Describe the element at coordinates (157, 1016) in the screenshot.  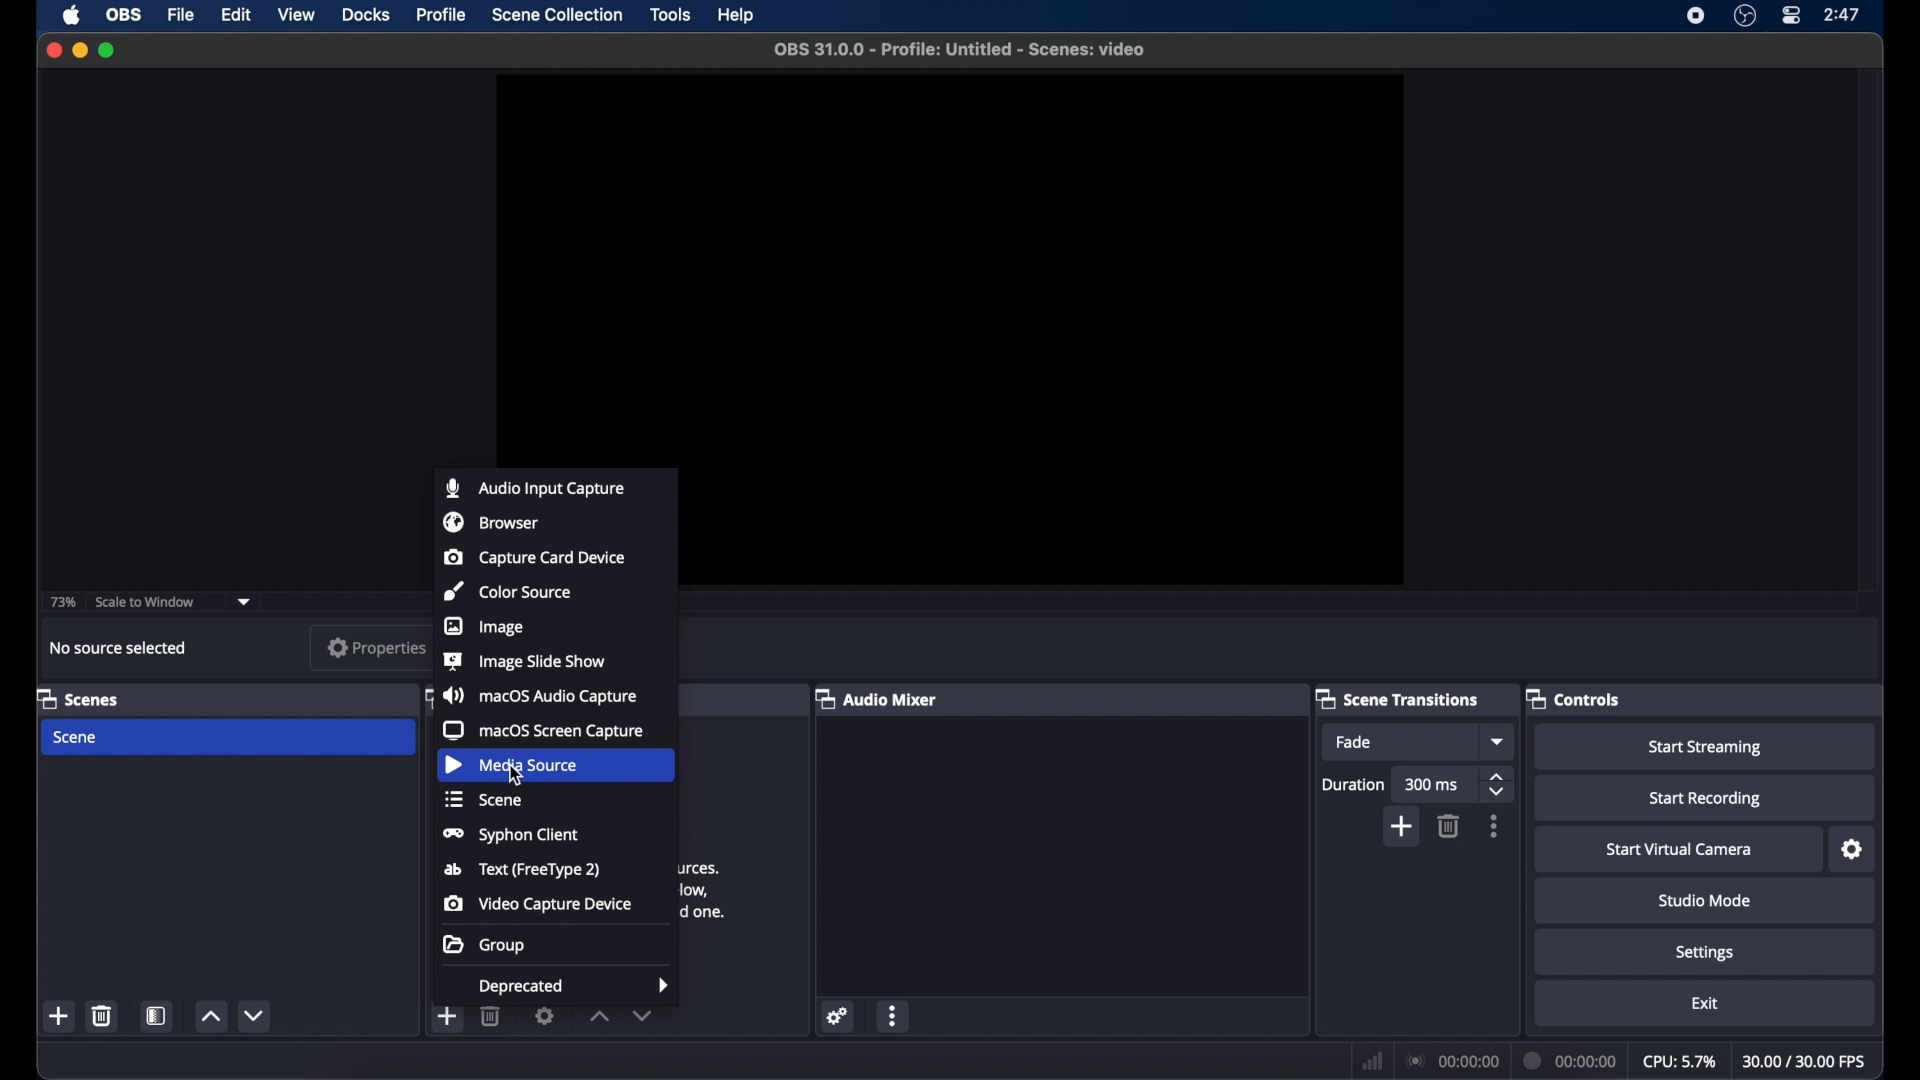
I see `scene filters` at that location.